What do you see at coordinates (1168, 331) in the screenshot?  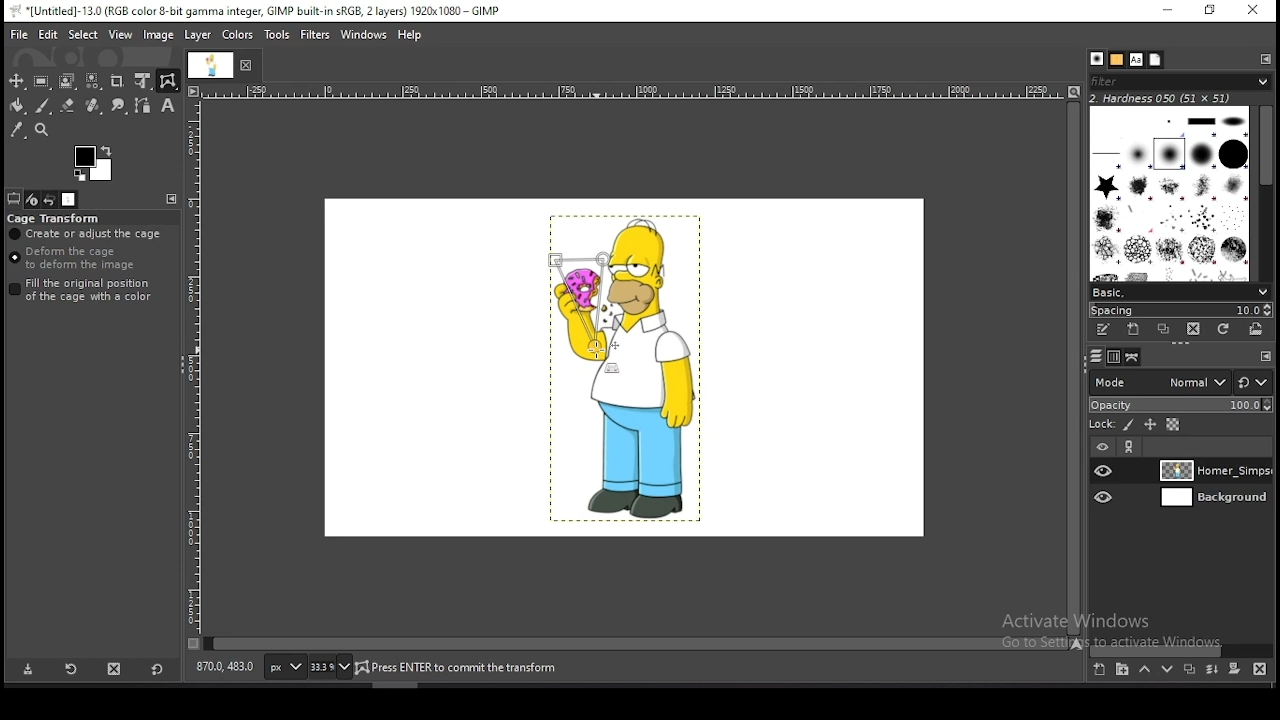 I see `duplicate brush` at bounding box center [1168, 331].